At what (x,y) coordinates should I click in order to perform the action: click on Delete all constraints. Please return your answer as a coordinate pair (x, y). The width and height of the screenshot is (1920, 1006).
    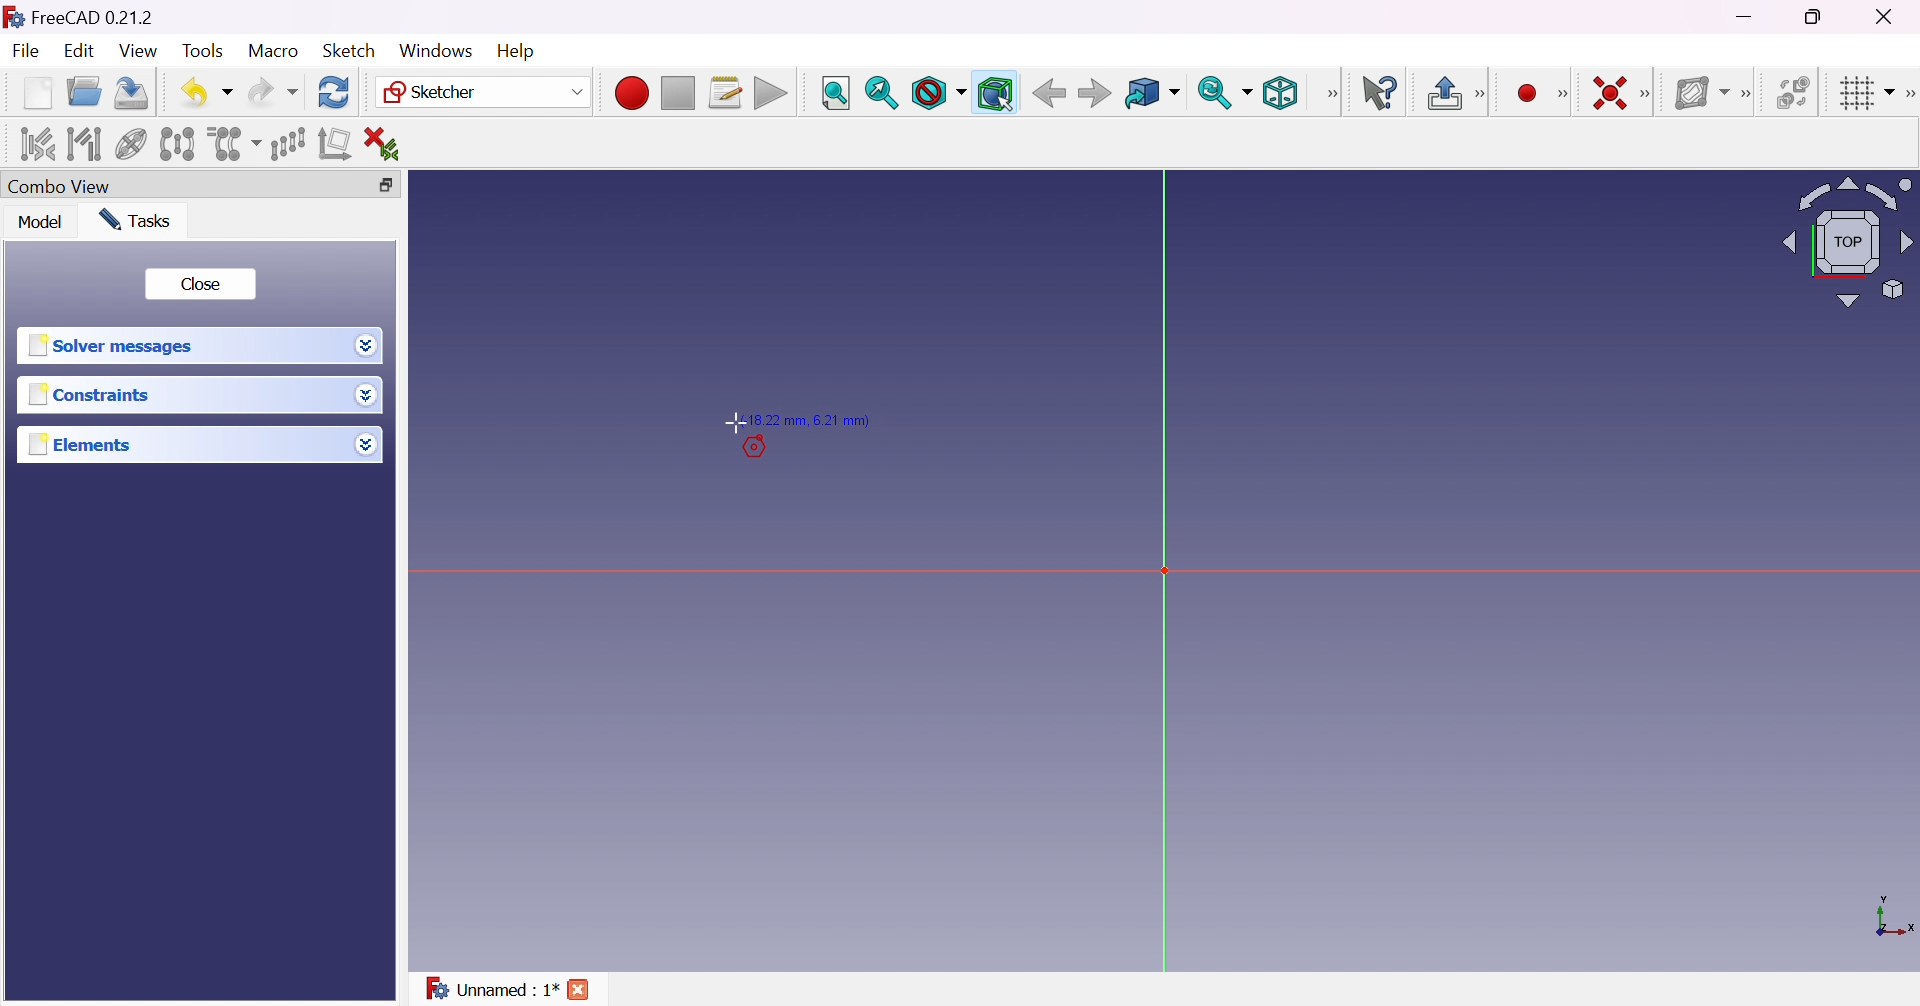
    Looking at the image, I should click on (388, 145).